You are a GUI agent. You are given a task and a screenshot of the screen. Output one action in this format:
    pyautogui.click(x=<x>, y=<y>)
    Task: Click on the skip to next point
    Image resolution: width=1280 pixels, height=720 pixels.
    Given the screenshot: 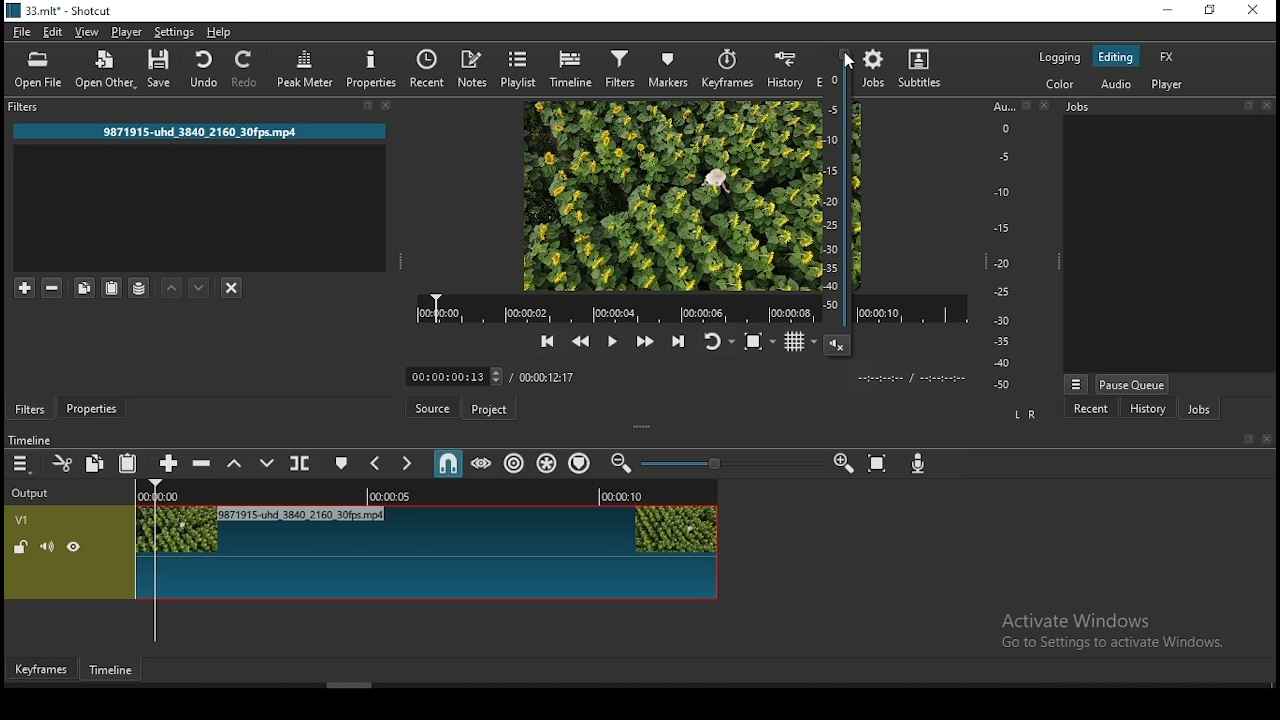 What is the action you would take?
    pyautogui.click(x=677, y=340)
    